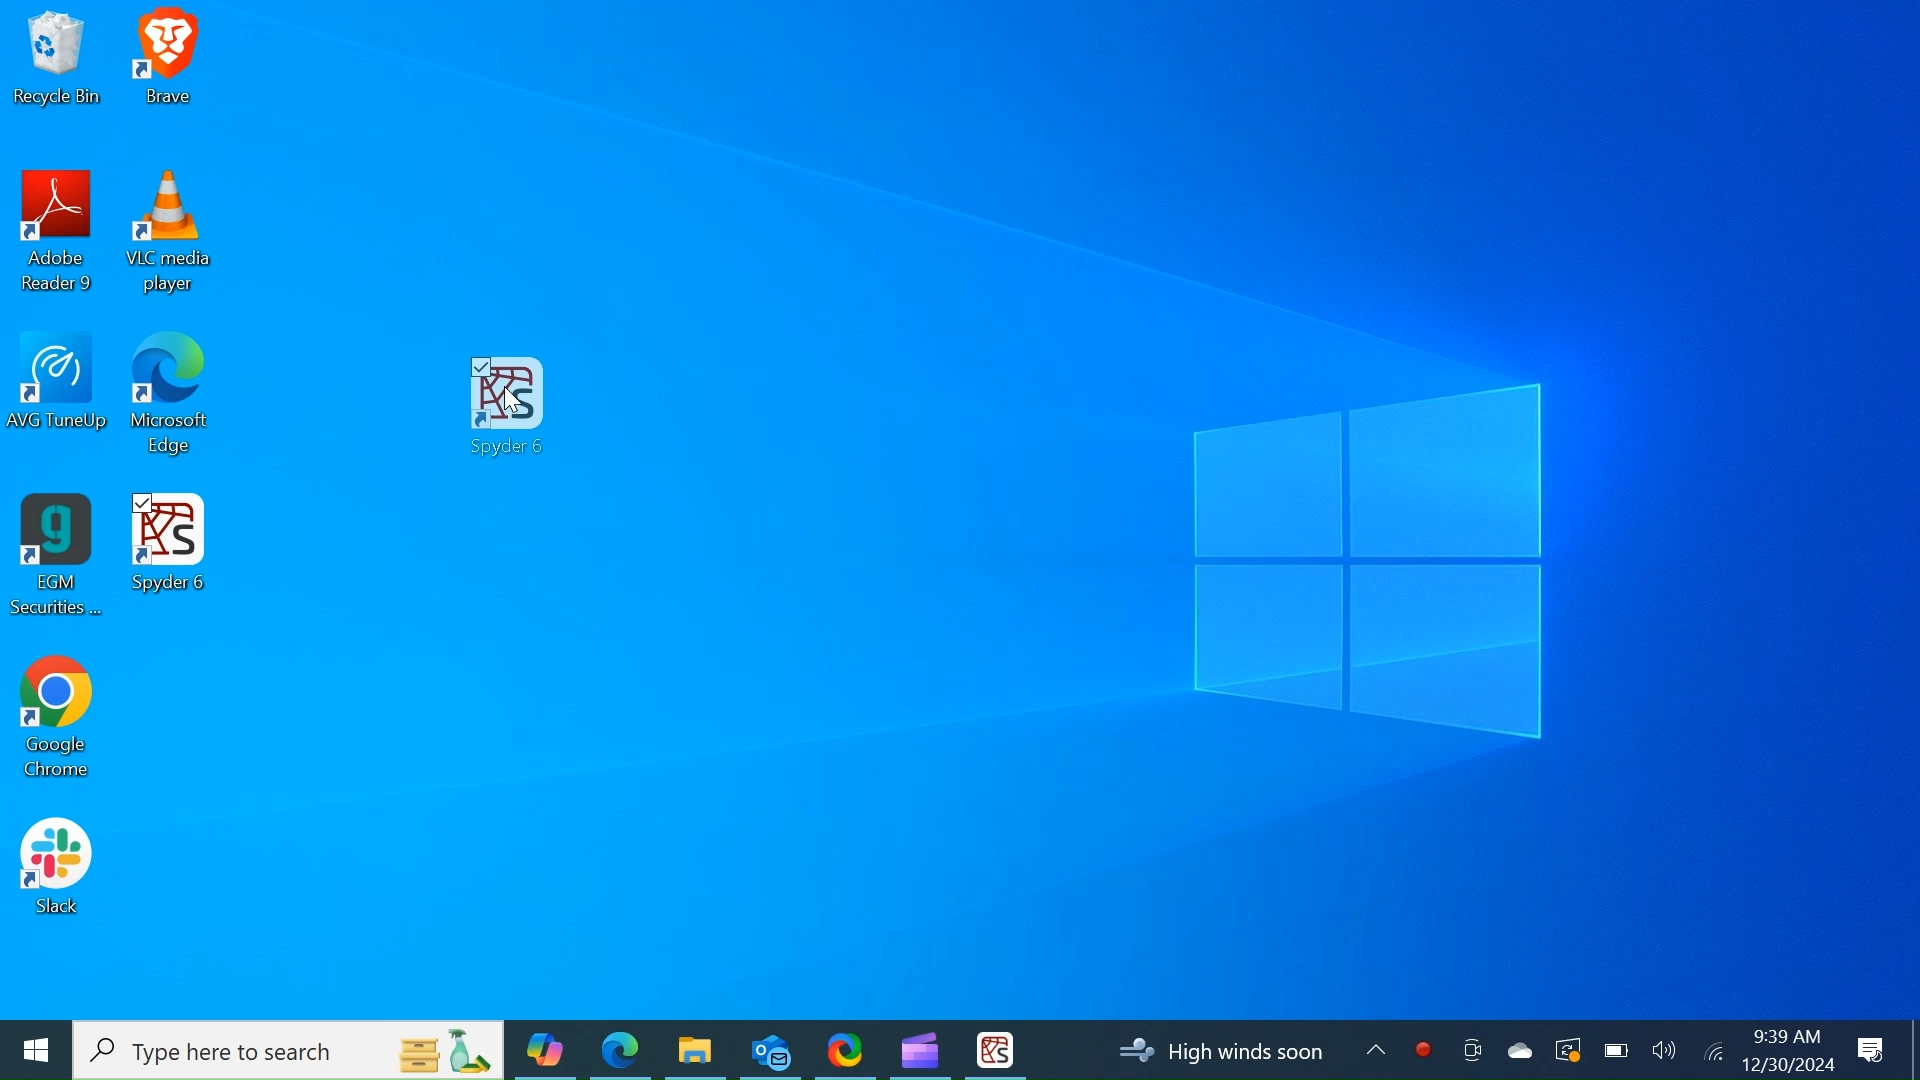 This screenshot has height=1080, width=1920. I want to click on Updates, so click(1219, 1051).